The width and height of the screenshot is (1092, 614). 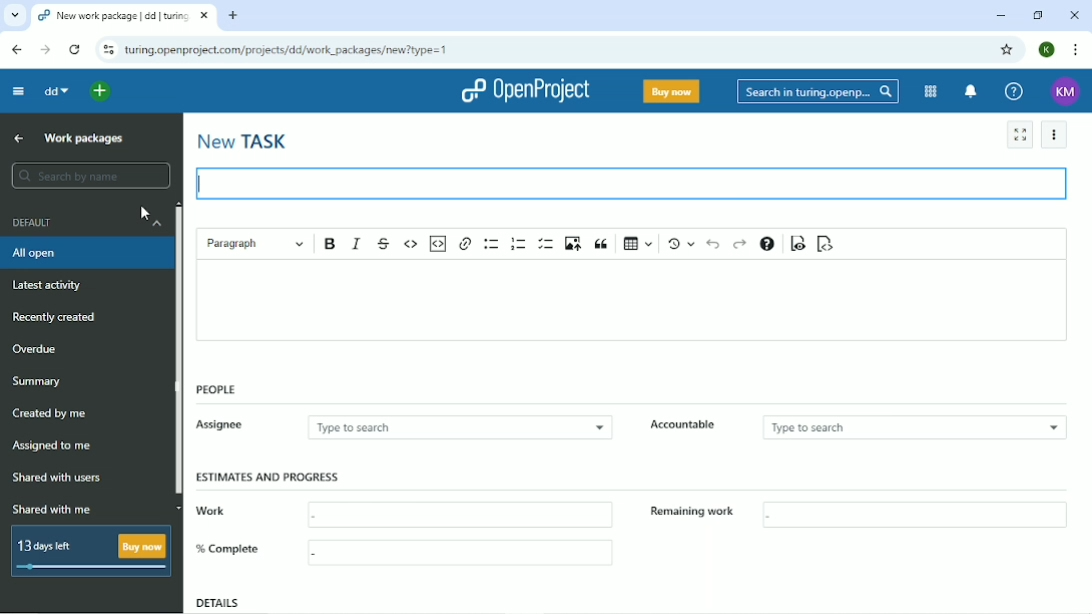 I want to click on Details, so click(x=218, y=603).